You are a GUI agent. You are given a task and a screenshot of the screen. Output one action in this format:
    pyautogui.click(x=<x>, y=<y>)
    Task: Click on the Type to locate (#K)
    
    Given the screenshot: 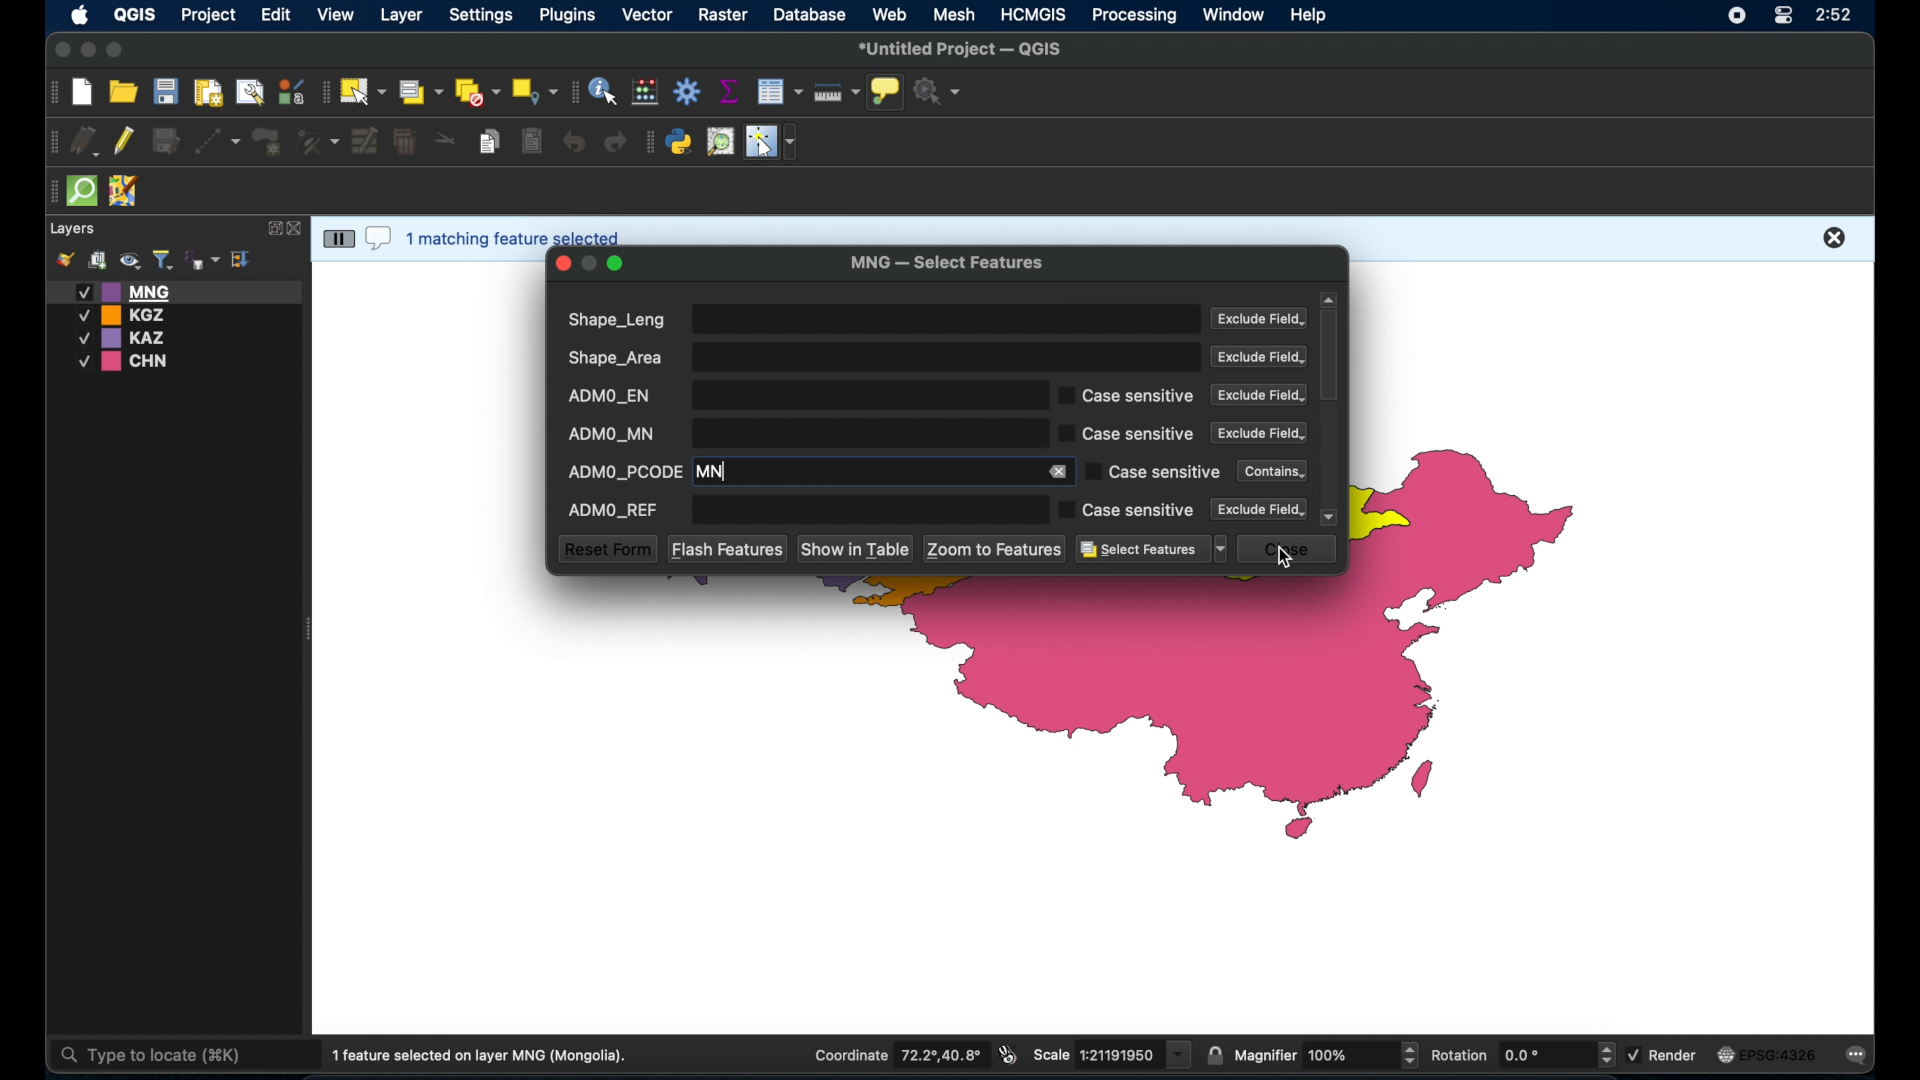 What is the action you would take?
    pyautogui.click(x=167, y=1057)
    